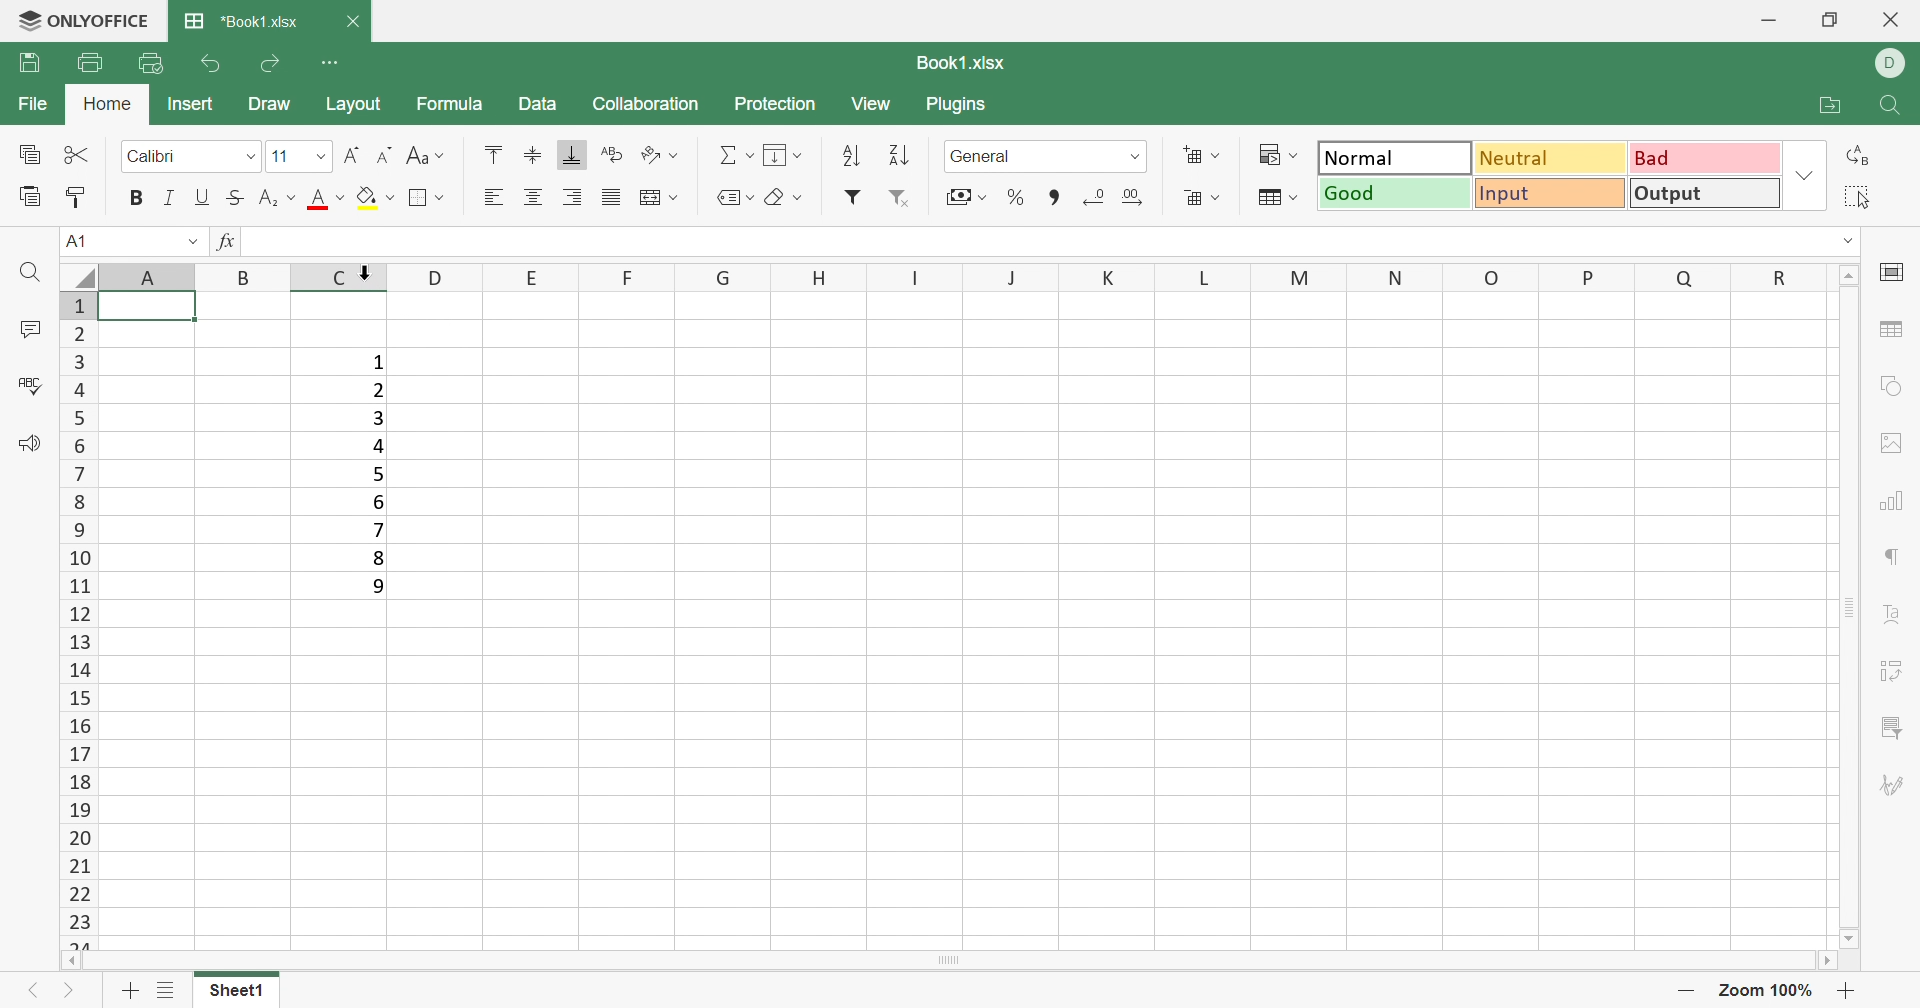 The width and height of the screenshot is (1920, 1008). Describe the element at coordinates (80, 21) in the screenshot. I see `ONLYOFFICE` at that location.